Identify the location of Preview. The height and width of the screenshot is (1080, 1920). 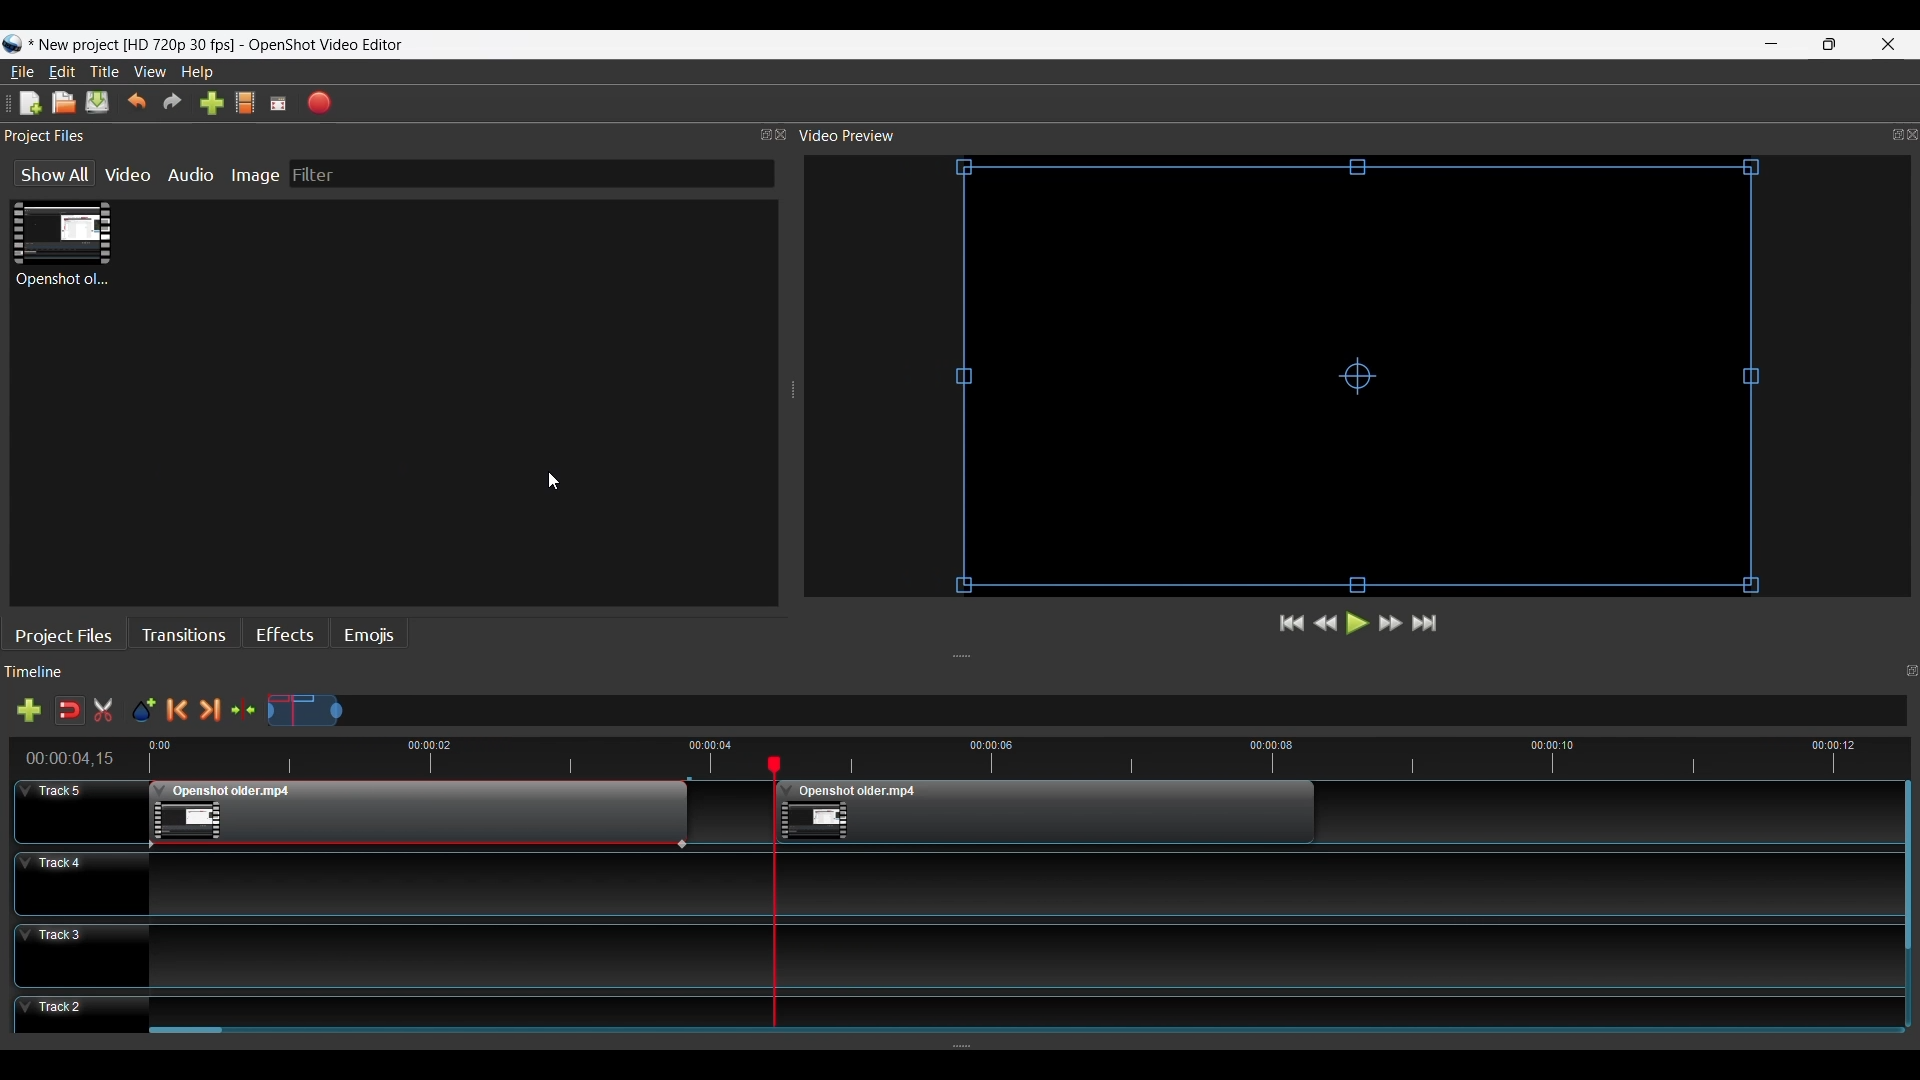
(1327, 625).